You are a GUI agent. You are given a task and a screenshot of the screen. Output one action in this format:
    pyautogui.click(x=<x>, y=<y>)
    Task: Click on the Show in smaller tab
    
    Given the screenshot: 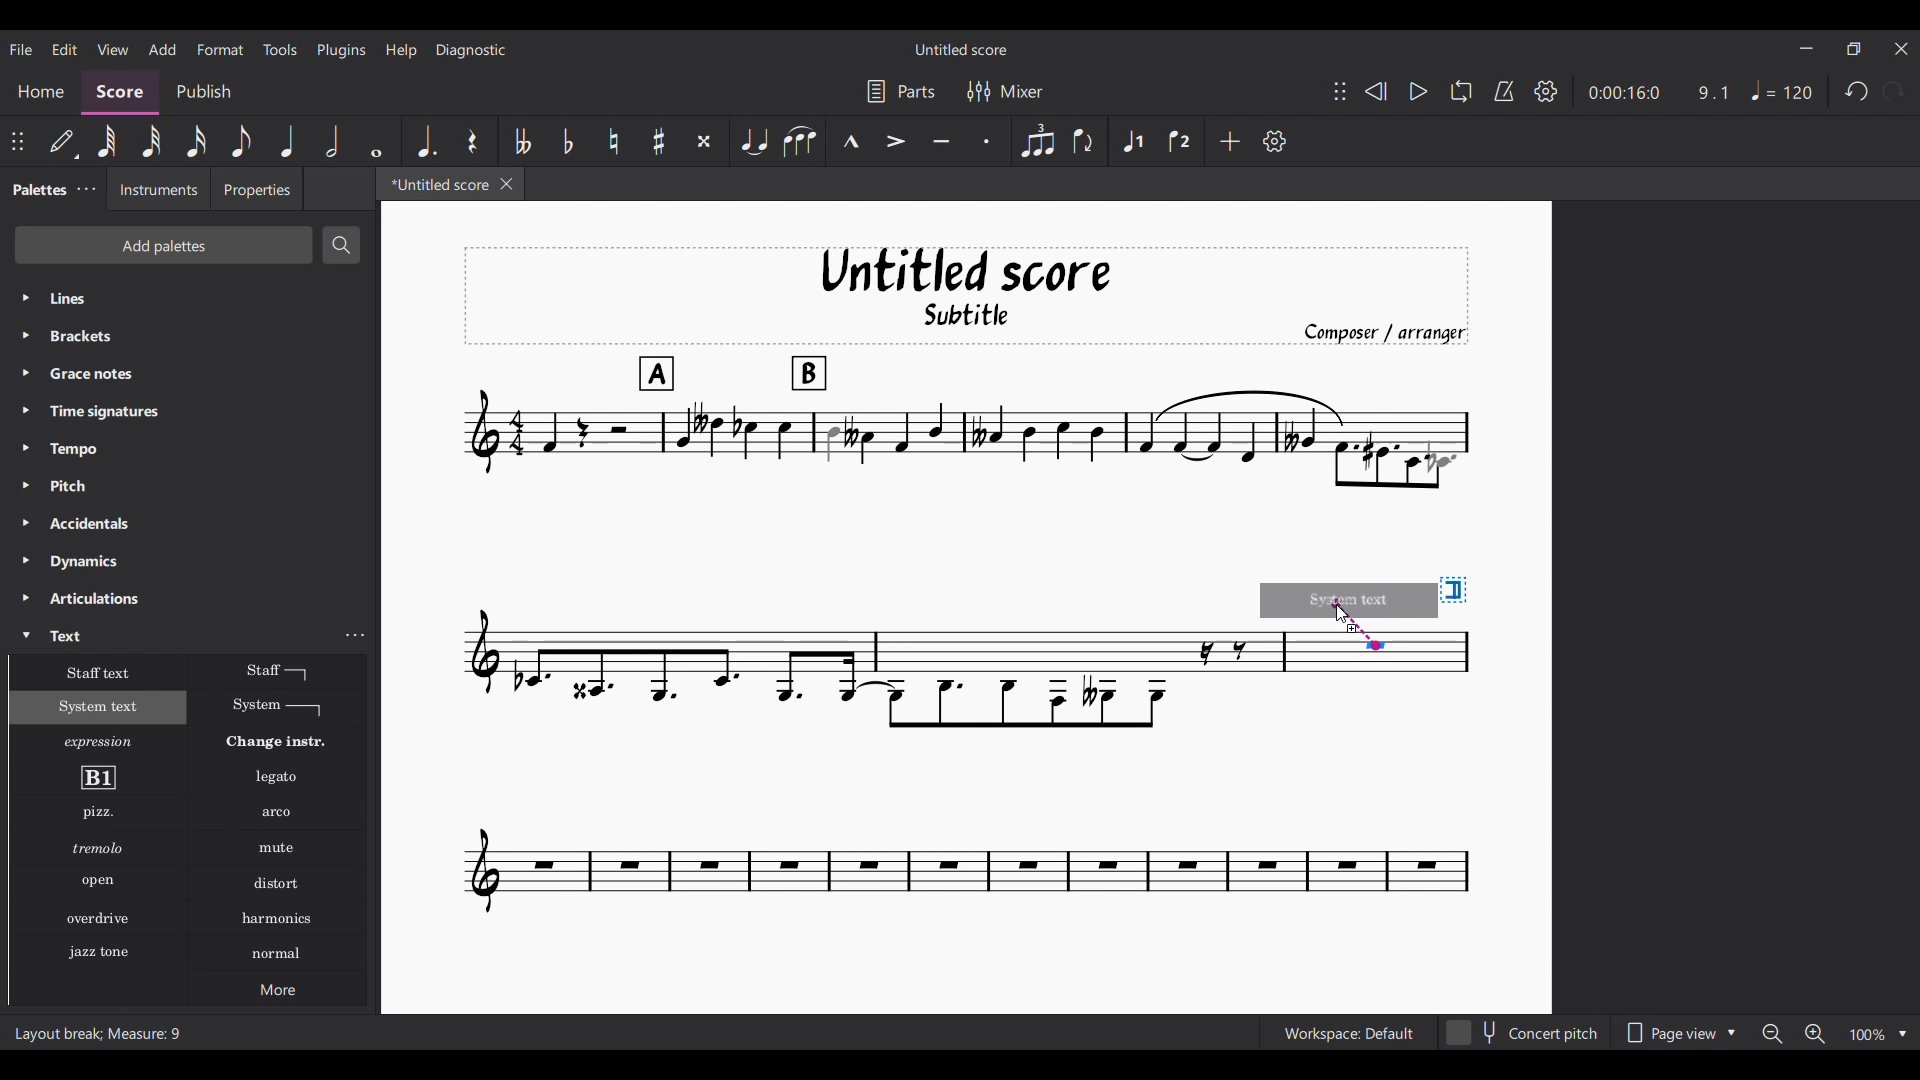 What is the action you would take?
    pyautogui.click(x=1853, y=49)
    